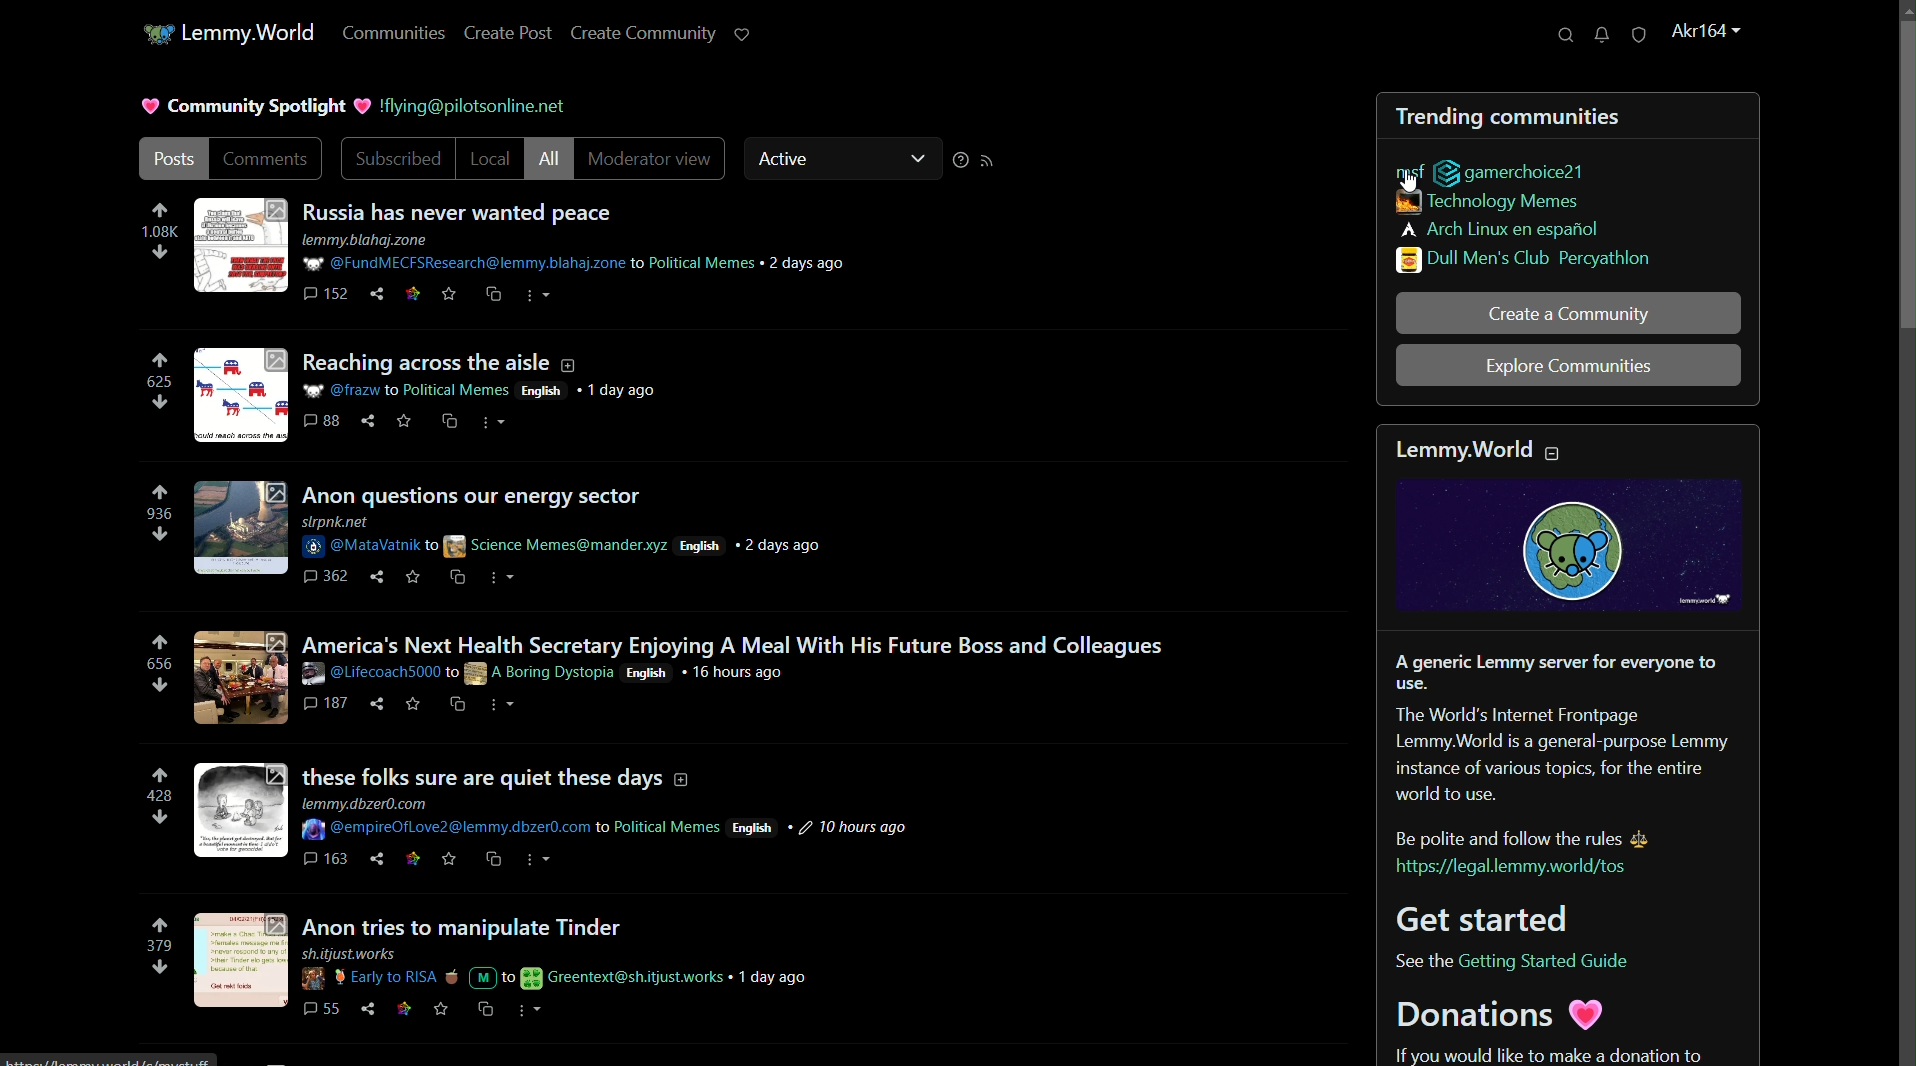 The image size is (1916, 1066). I want to click on community name 1, so click(1507, 171).